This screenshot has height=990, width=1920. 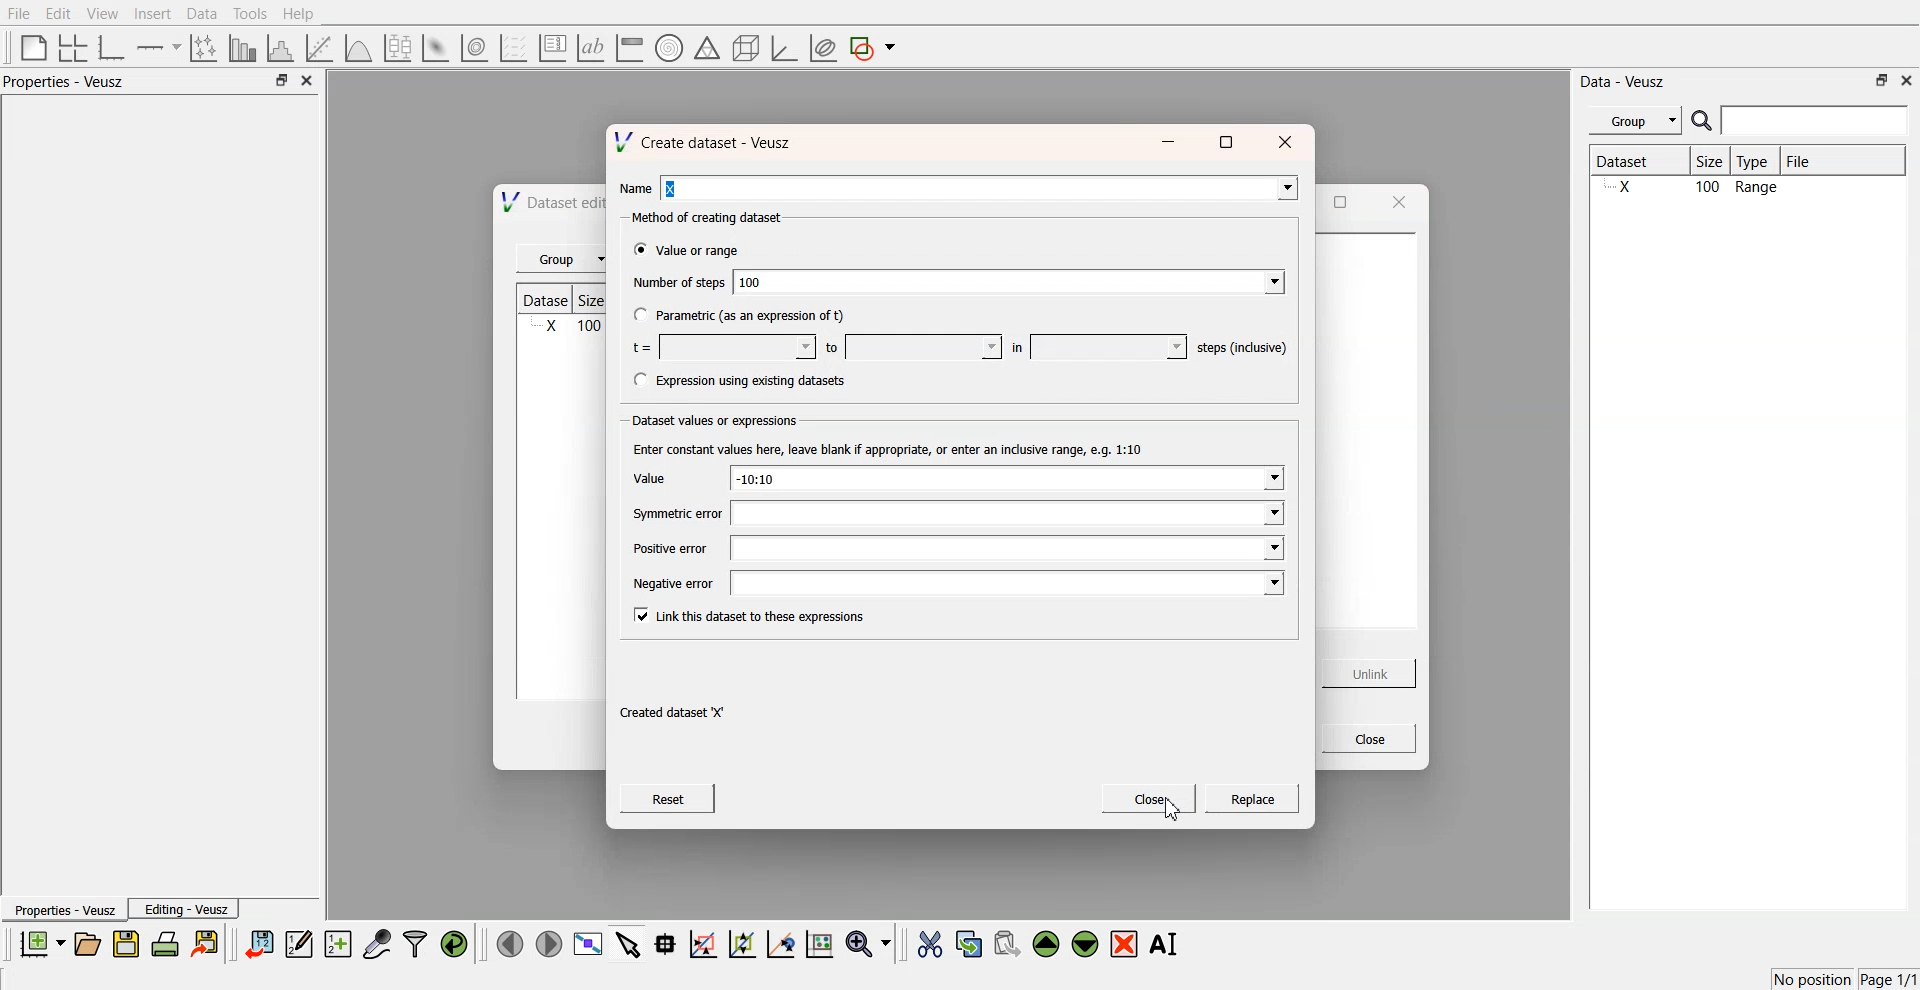 I want to click on Group ~~, so click(x=563, y=260).